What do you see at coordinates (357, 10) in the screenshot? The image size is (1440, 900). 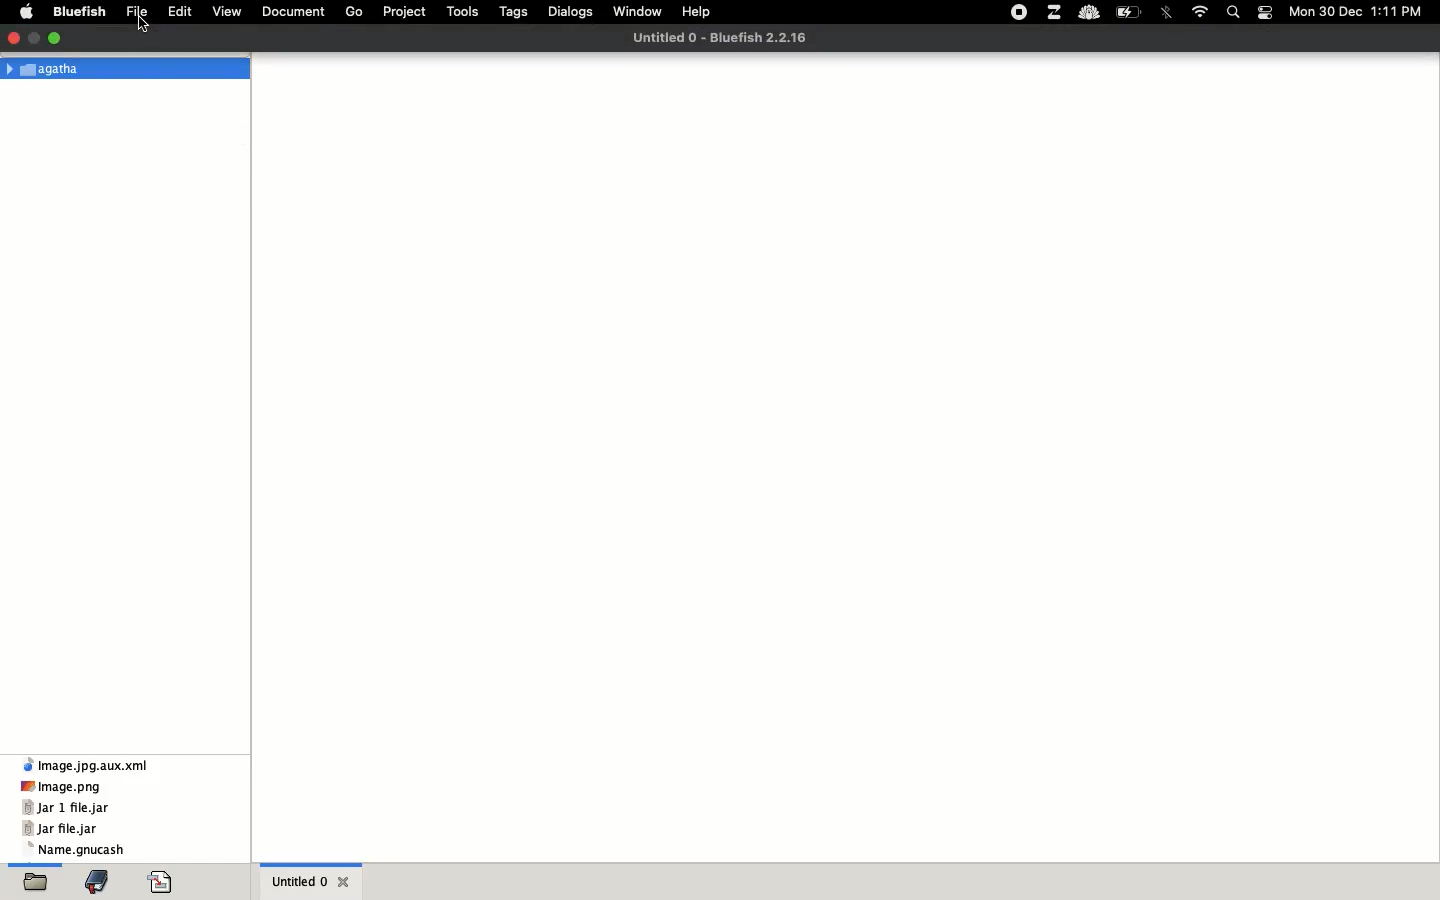 I see `go` at bounding box center [357, 10].